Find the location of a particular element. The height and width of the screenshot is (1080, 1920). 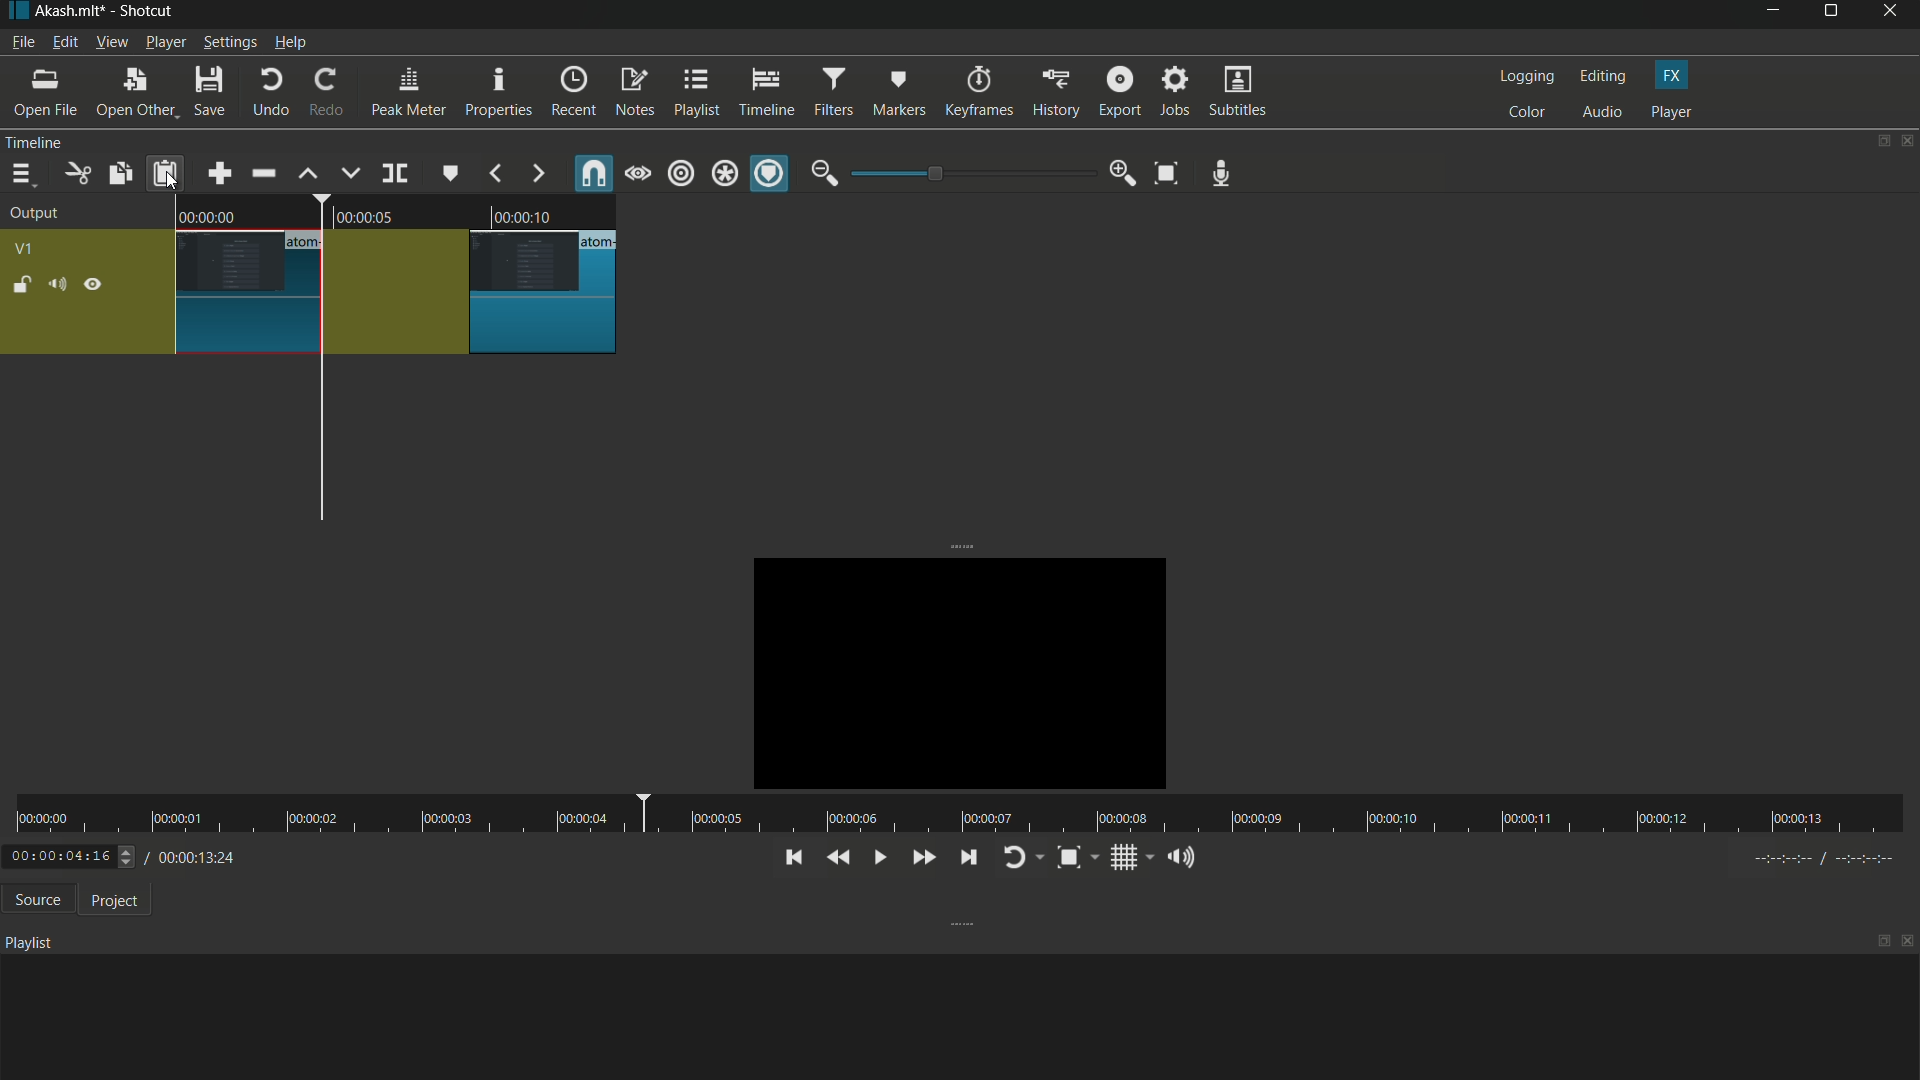

toggle zoom is located at coordinates (1168, 172).